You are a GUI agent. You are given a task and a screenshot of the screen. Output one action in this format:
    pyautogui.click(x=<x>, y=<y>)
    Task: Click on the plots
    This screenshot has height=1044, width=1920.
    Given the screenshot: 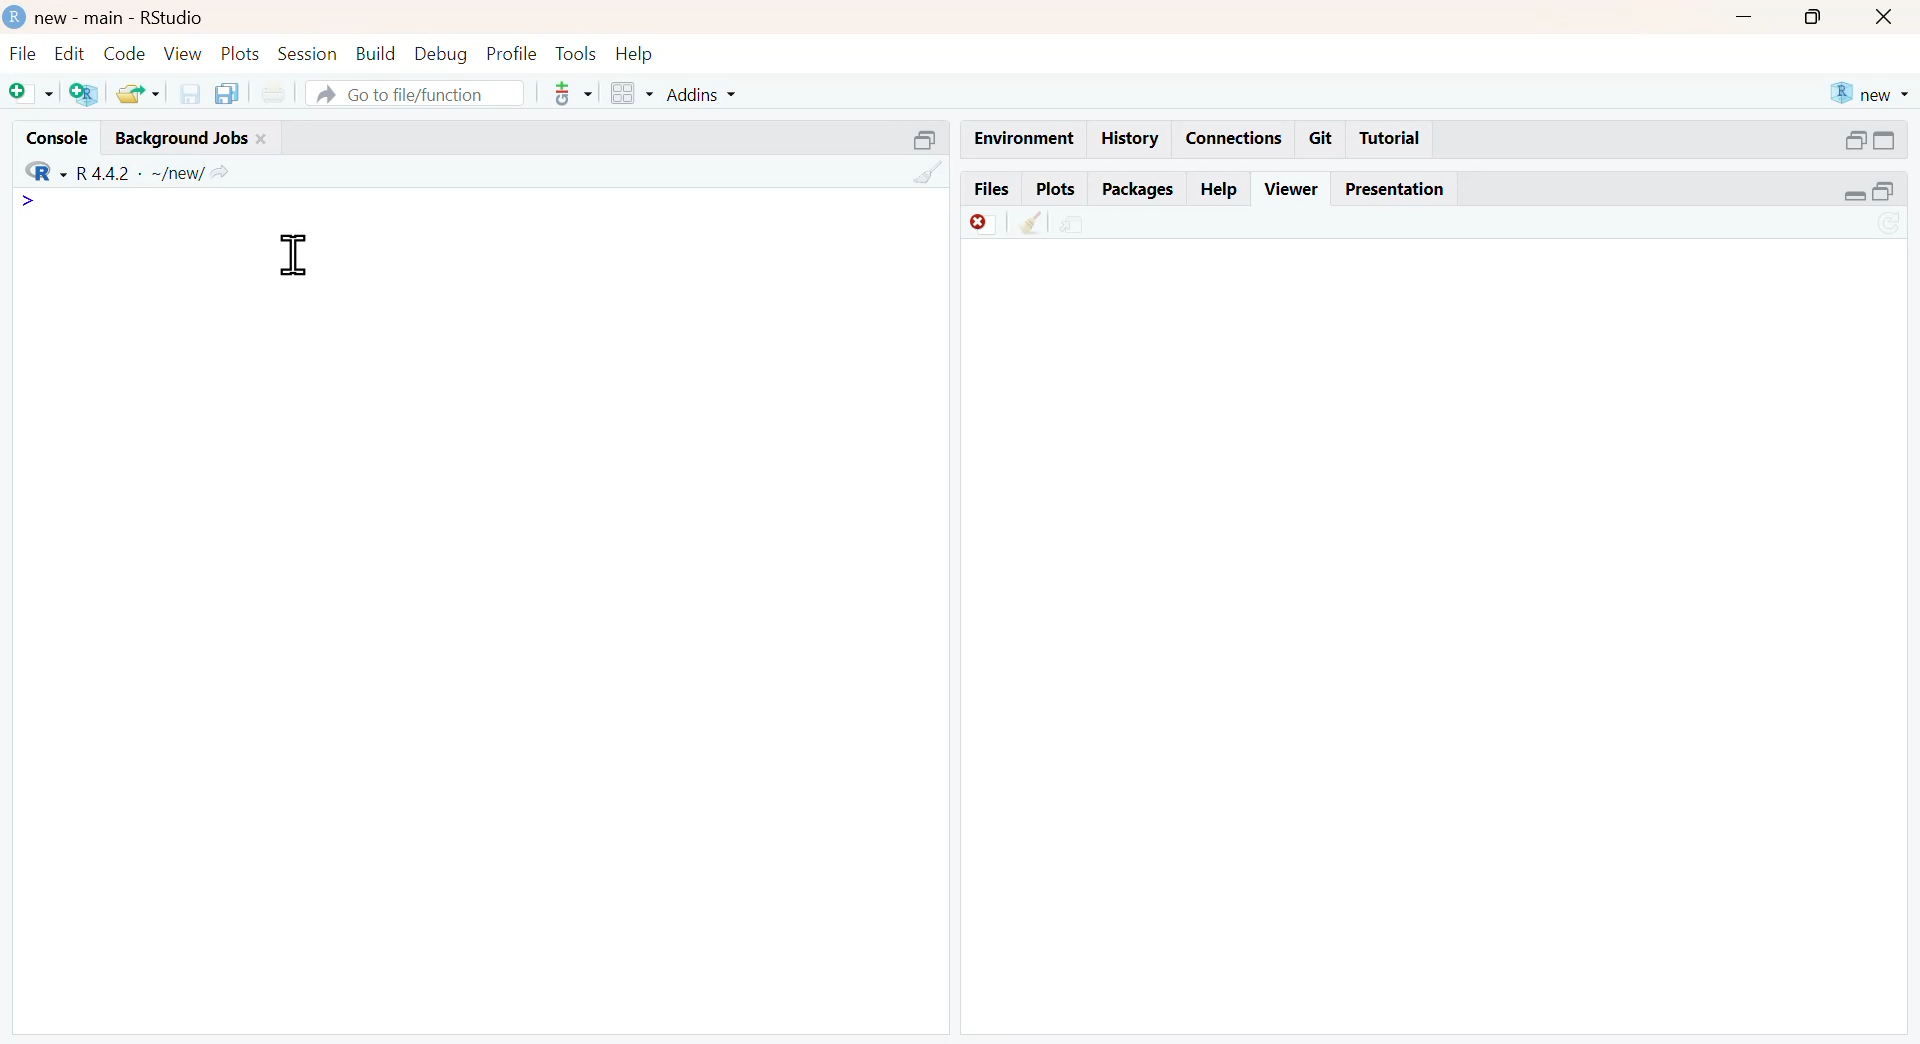 What is the action you would take?
    pyautogui.click(x=1055, y=189)
    